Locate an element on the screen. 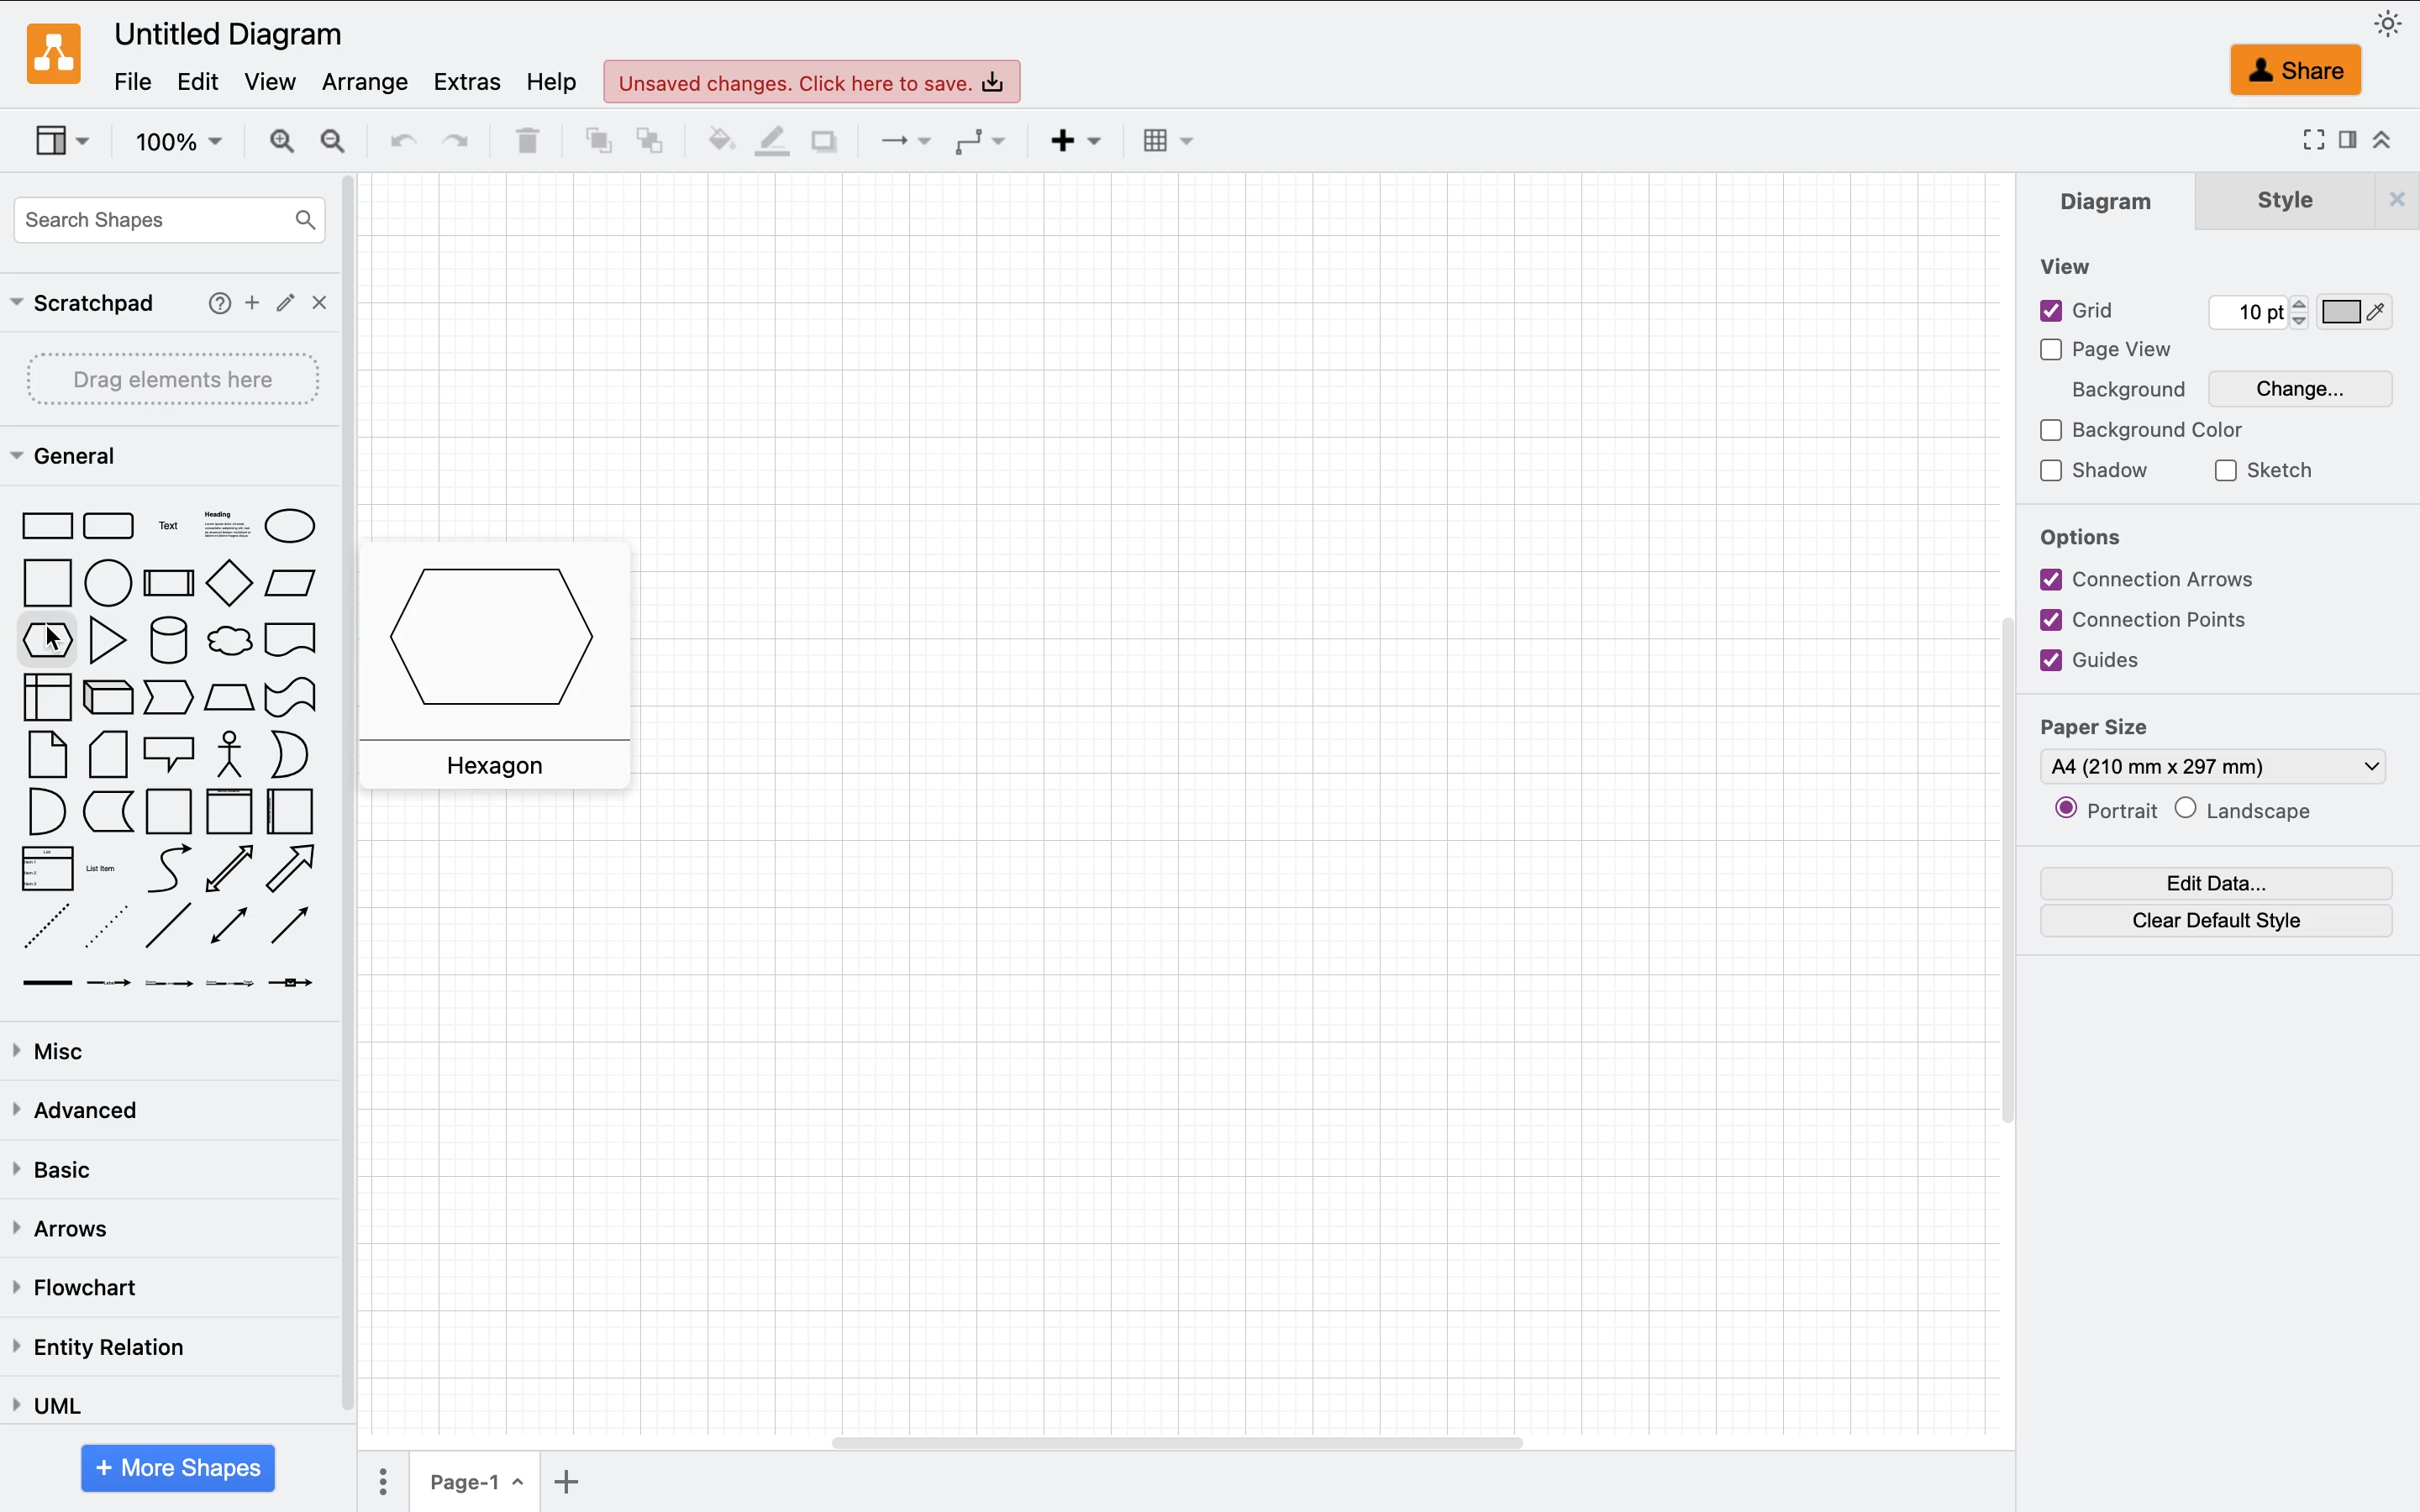  list is located at coordinates (44, 869).